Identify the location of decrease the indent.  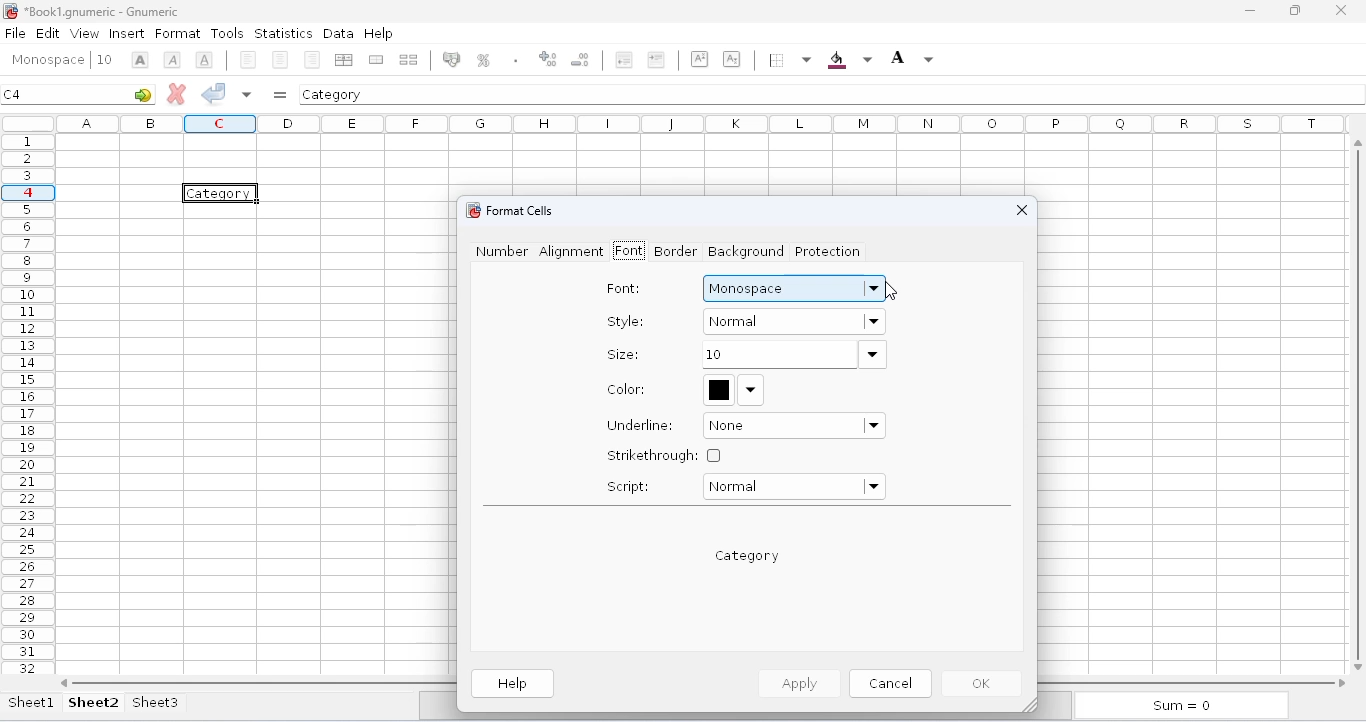
(622, 59).